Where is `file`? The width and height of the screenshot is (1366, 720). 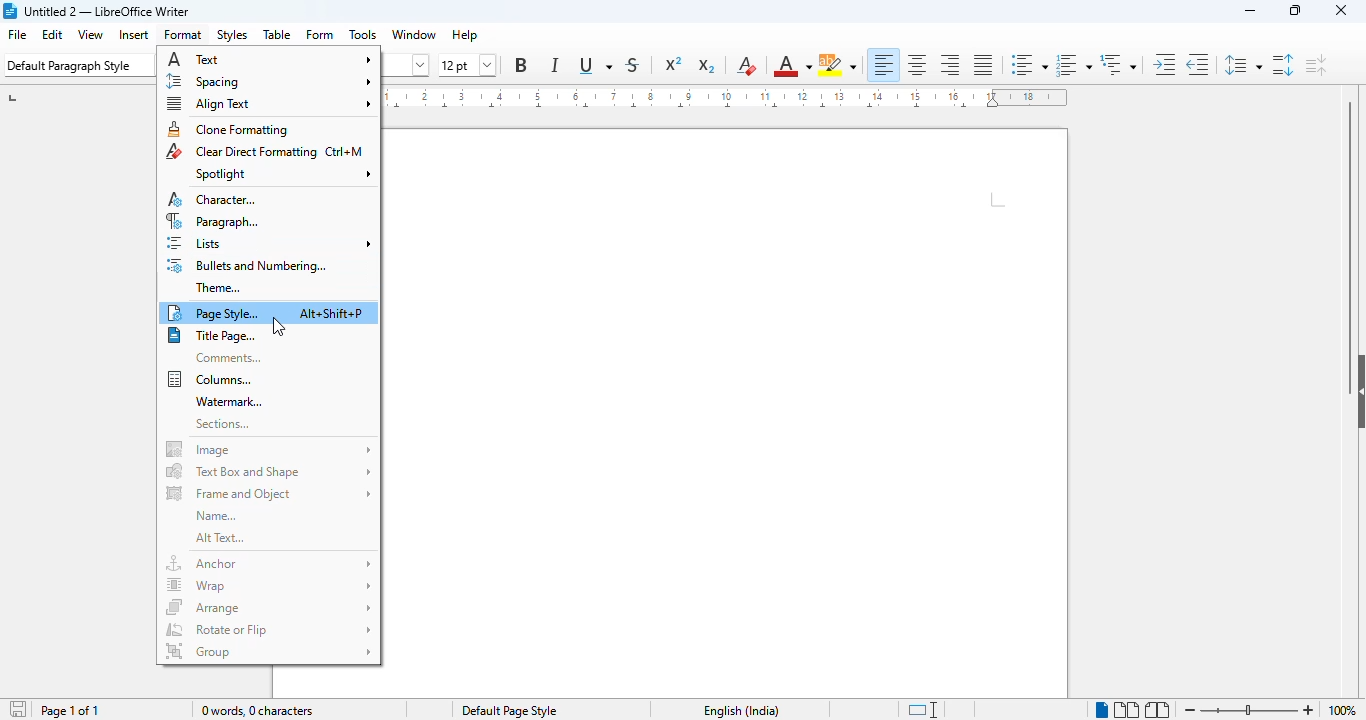
file is located at coordinates (17, 34).